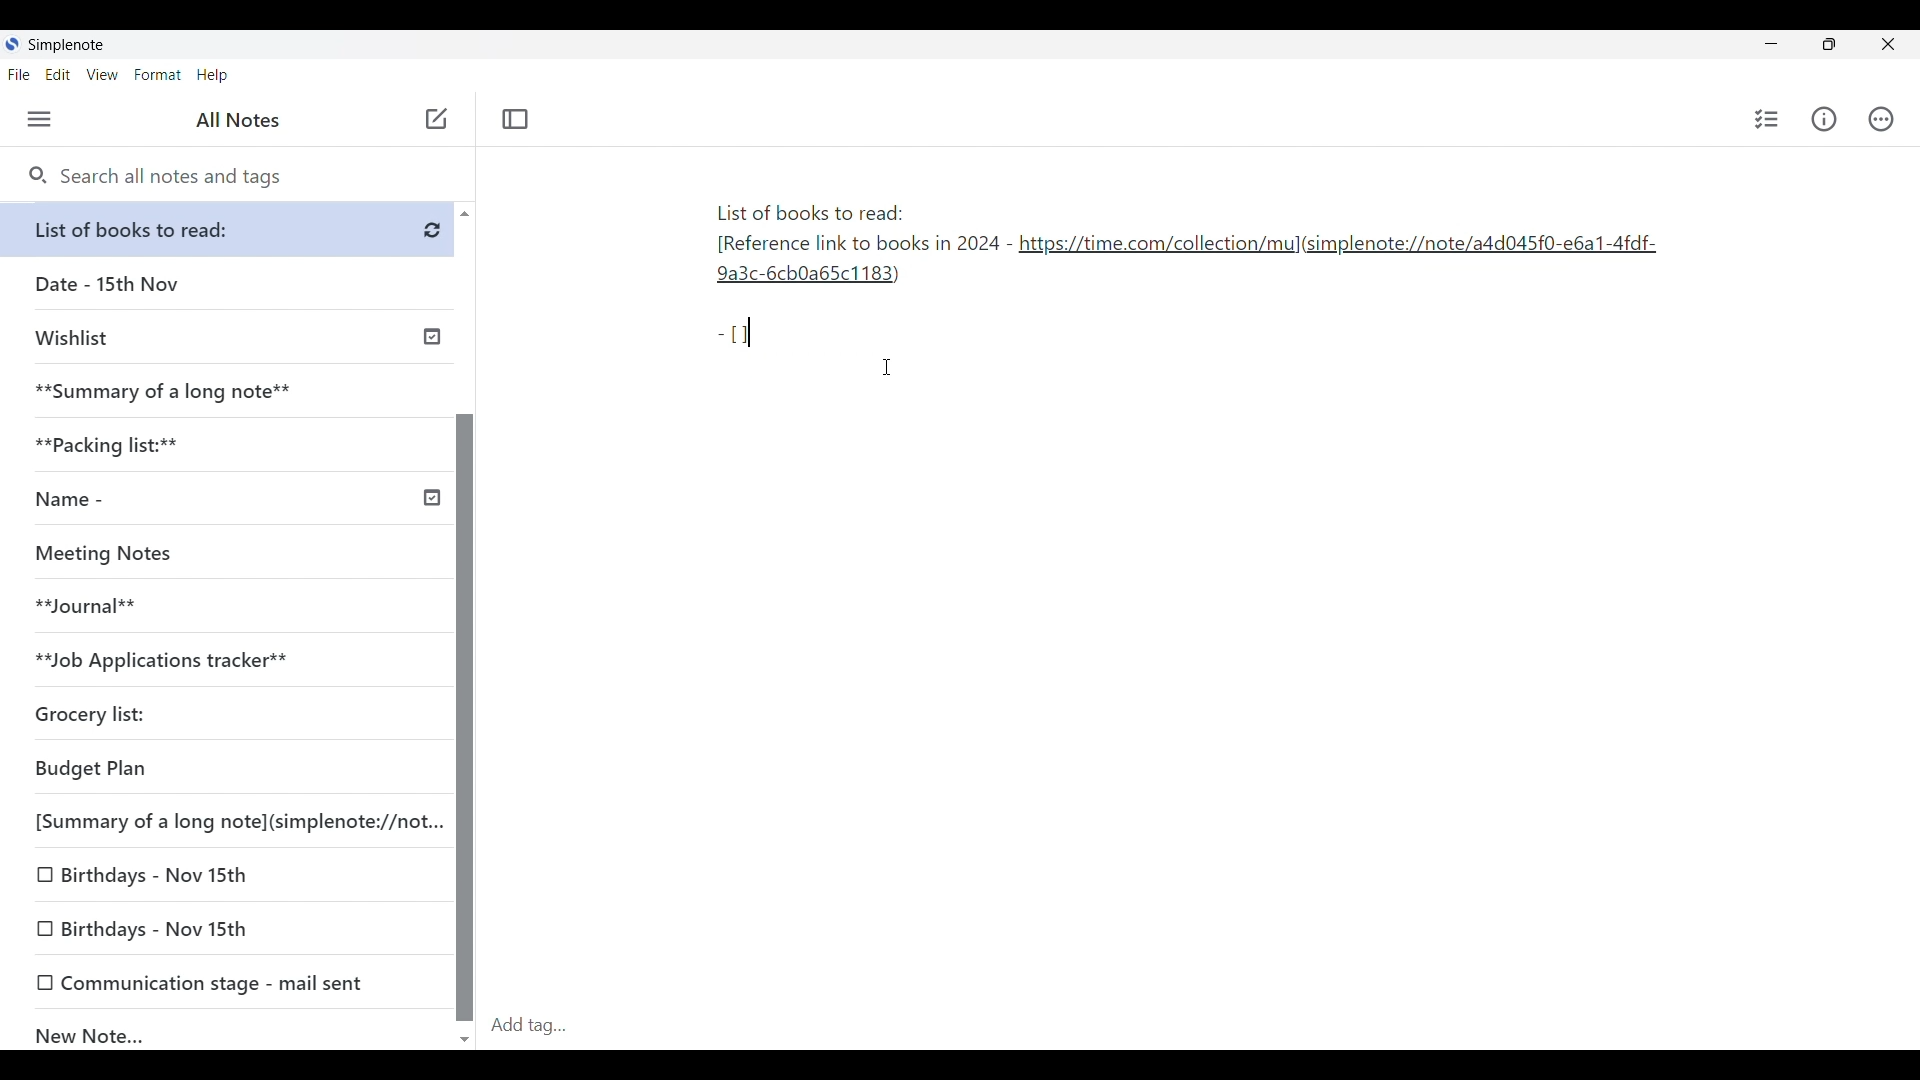 This screenshot has height=1080, width=1920. What do you see at coordinates (232, 335) in the screenshot?
I see `Wishlist` at bounding box center [232, 335].